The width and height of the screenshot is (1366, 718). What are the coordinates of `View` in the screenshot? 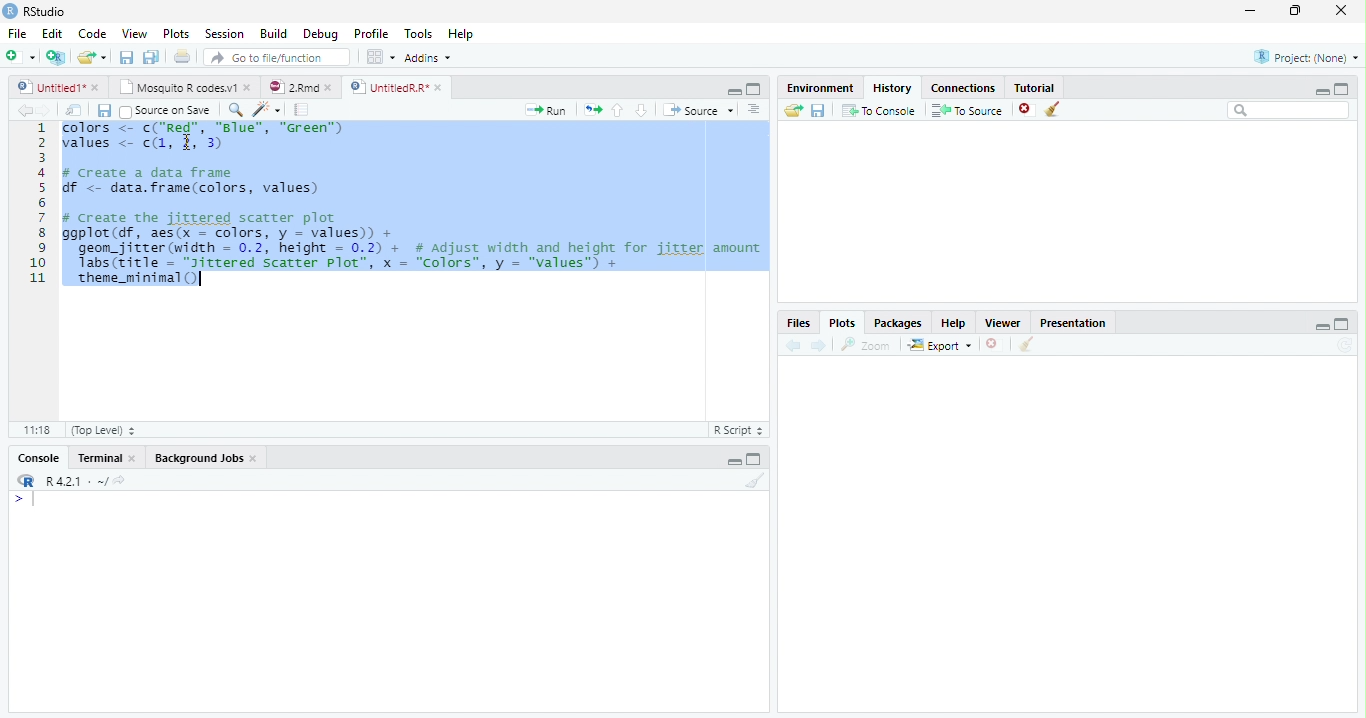 It's located at (134, 33).